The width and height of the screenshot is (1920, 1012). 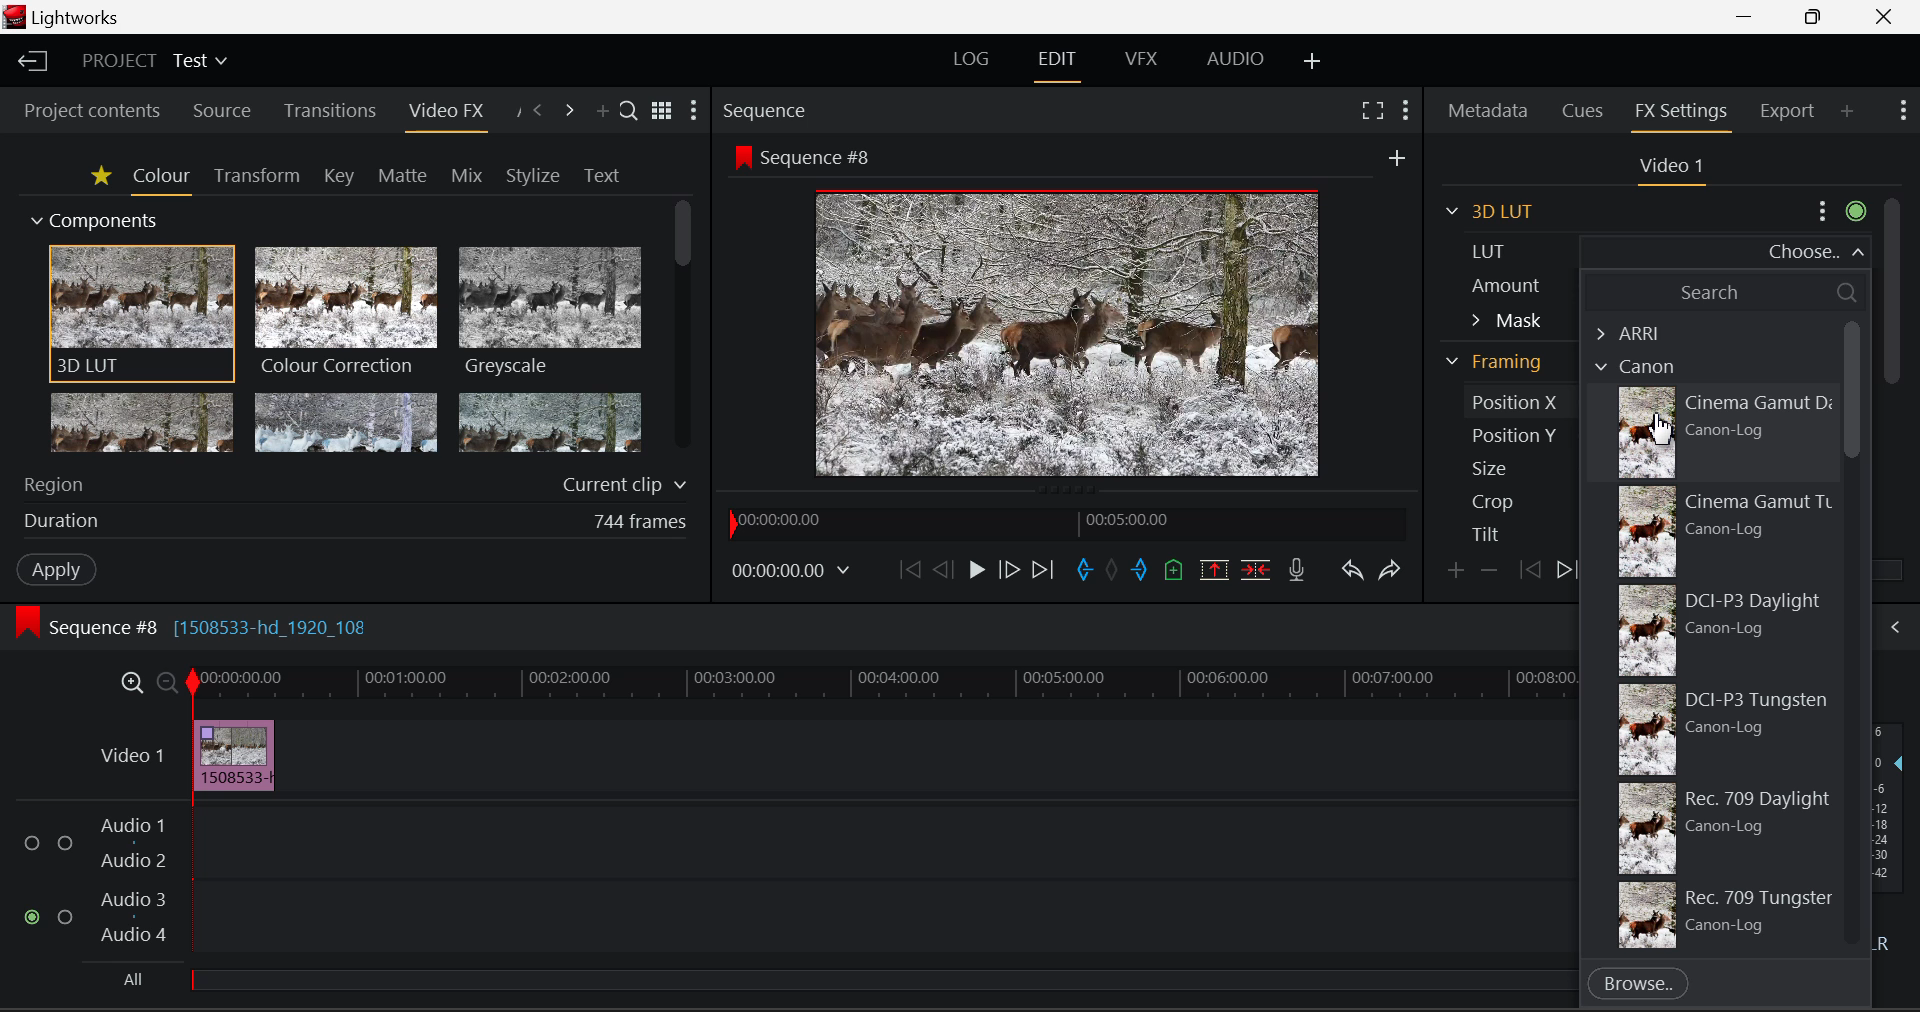 I want to click on Remove all marks, so click(x=1114, y=573).